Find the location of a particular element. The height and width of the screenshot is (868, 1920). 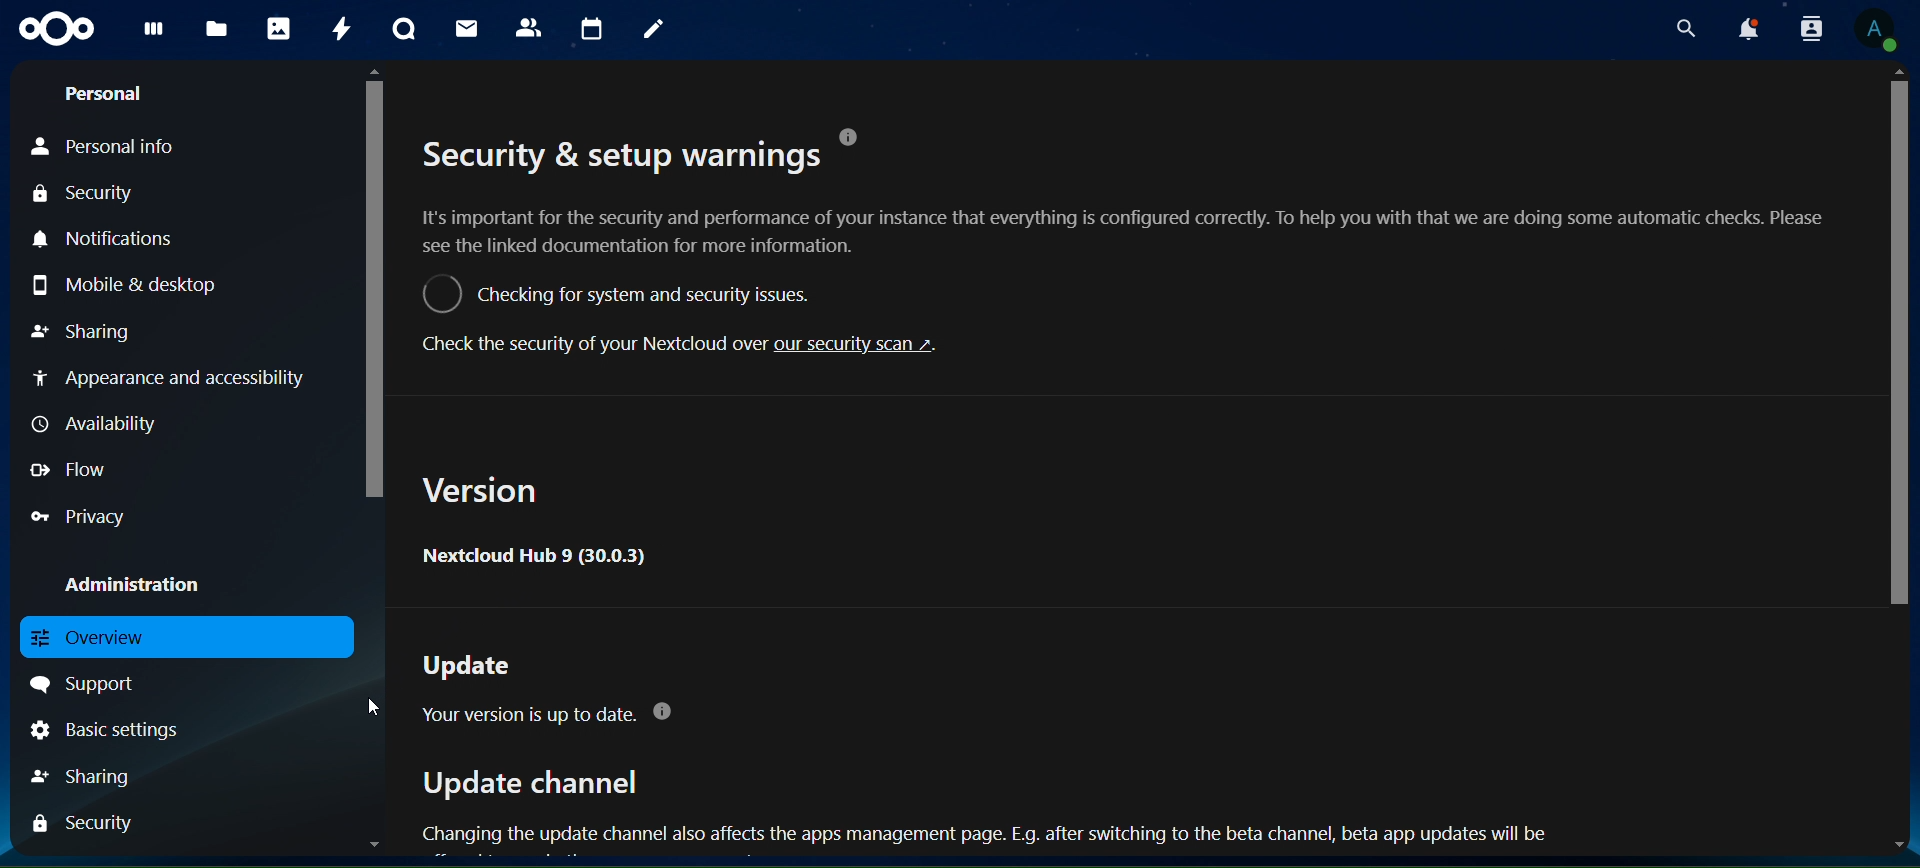

files is located at coordinates (218, 27).